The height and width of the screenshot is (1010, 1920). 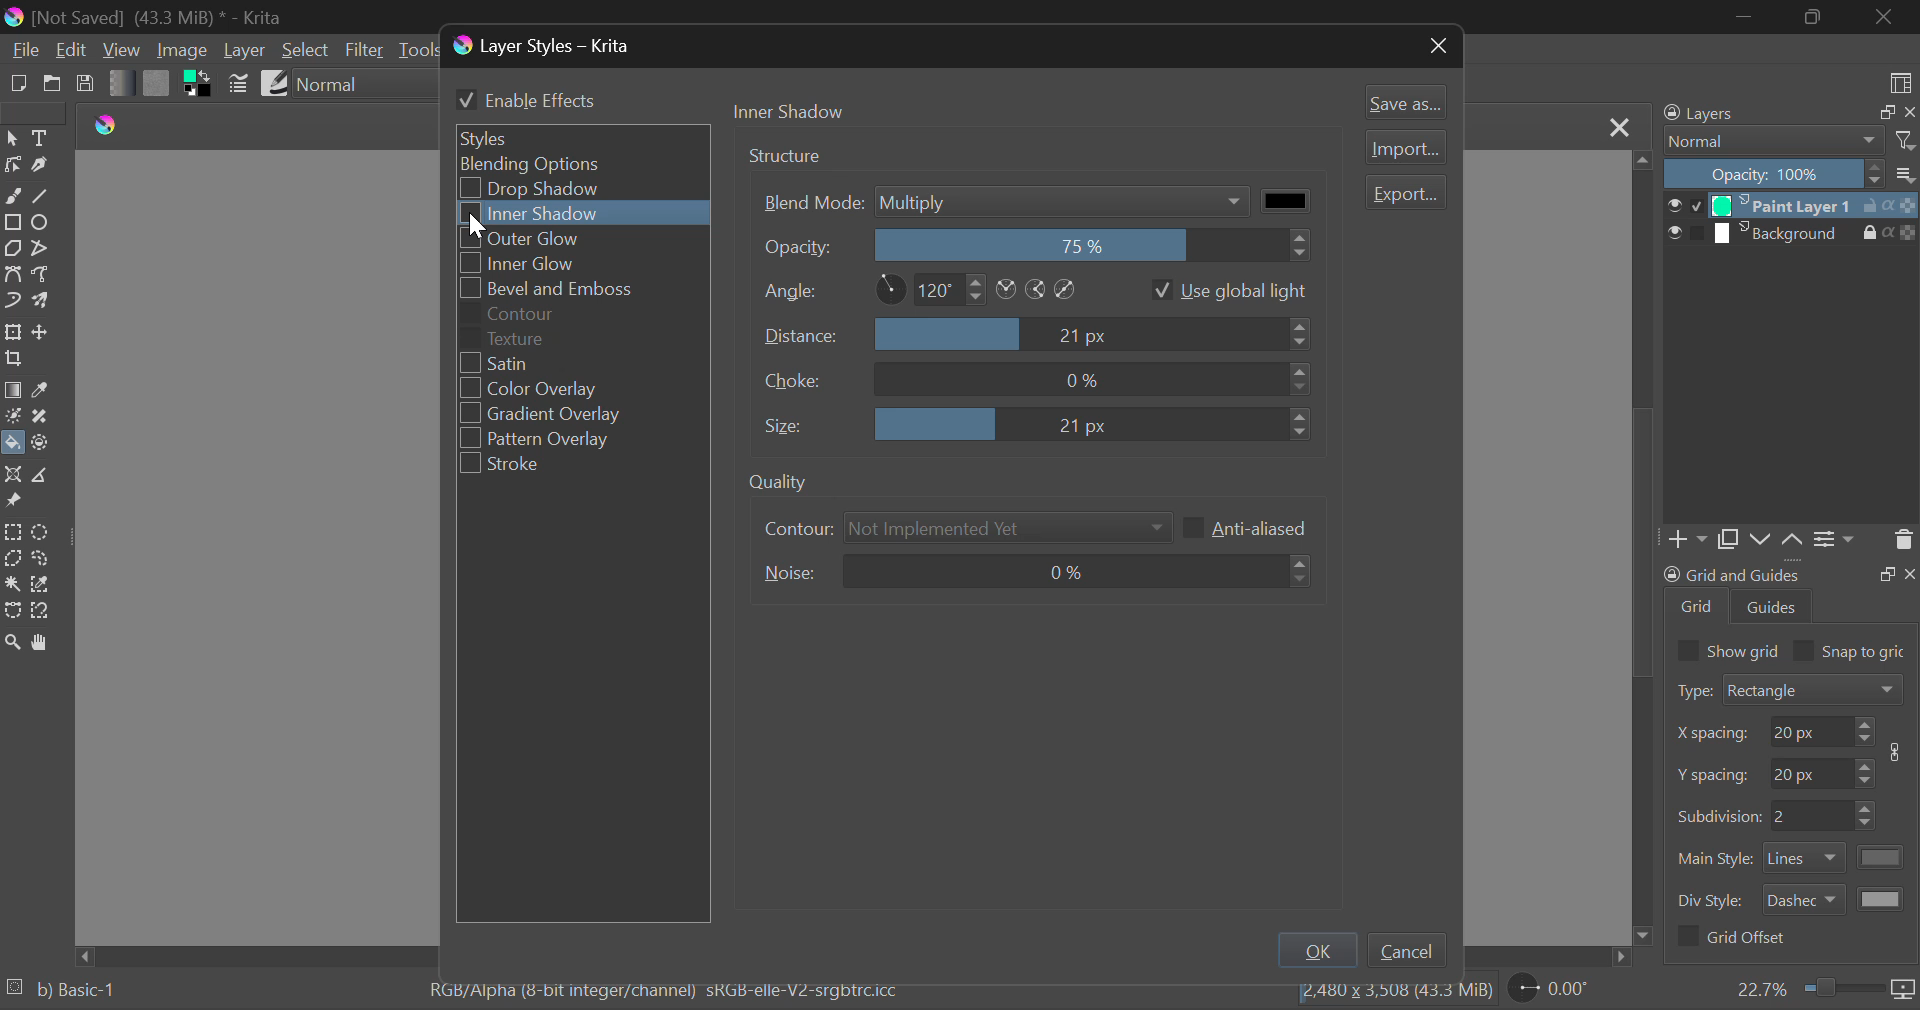 I want to click on Noise, so click(x=1040, y=572).